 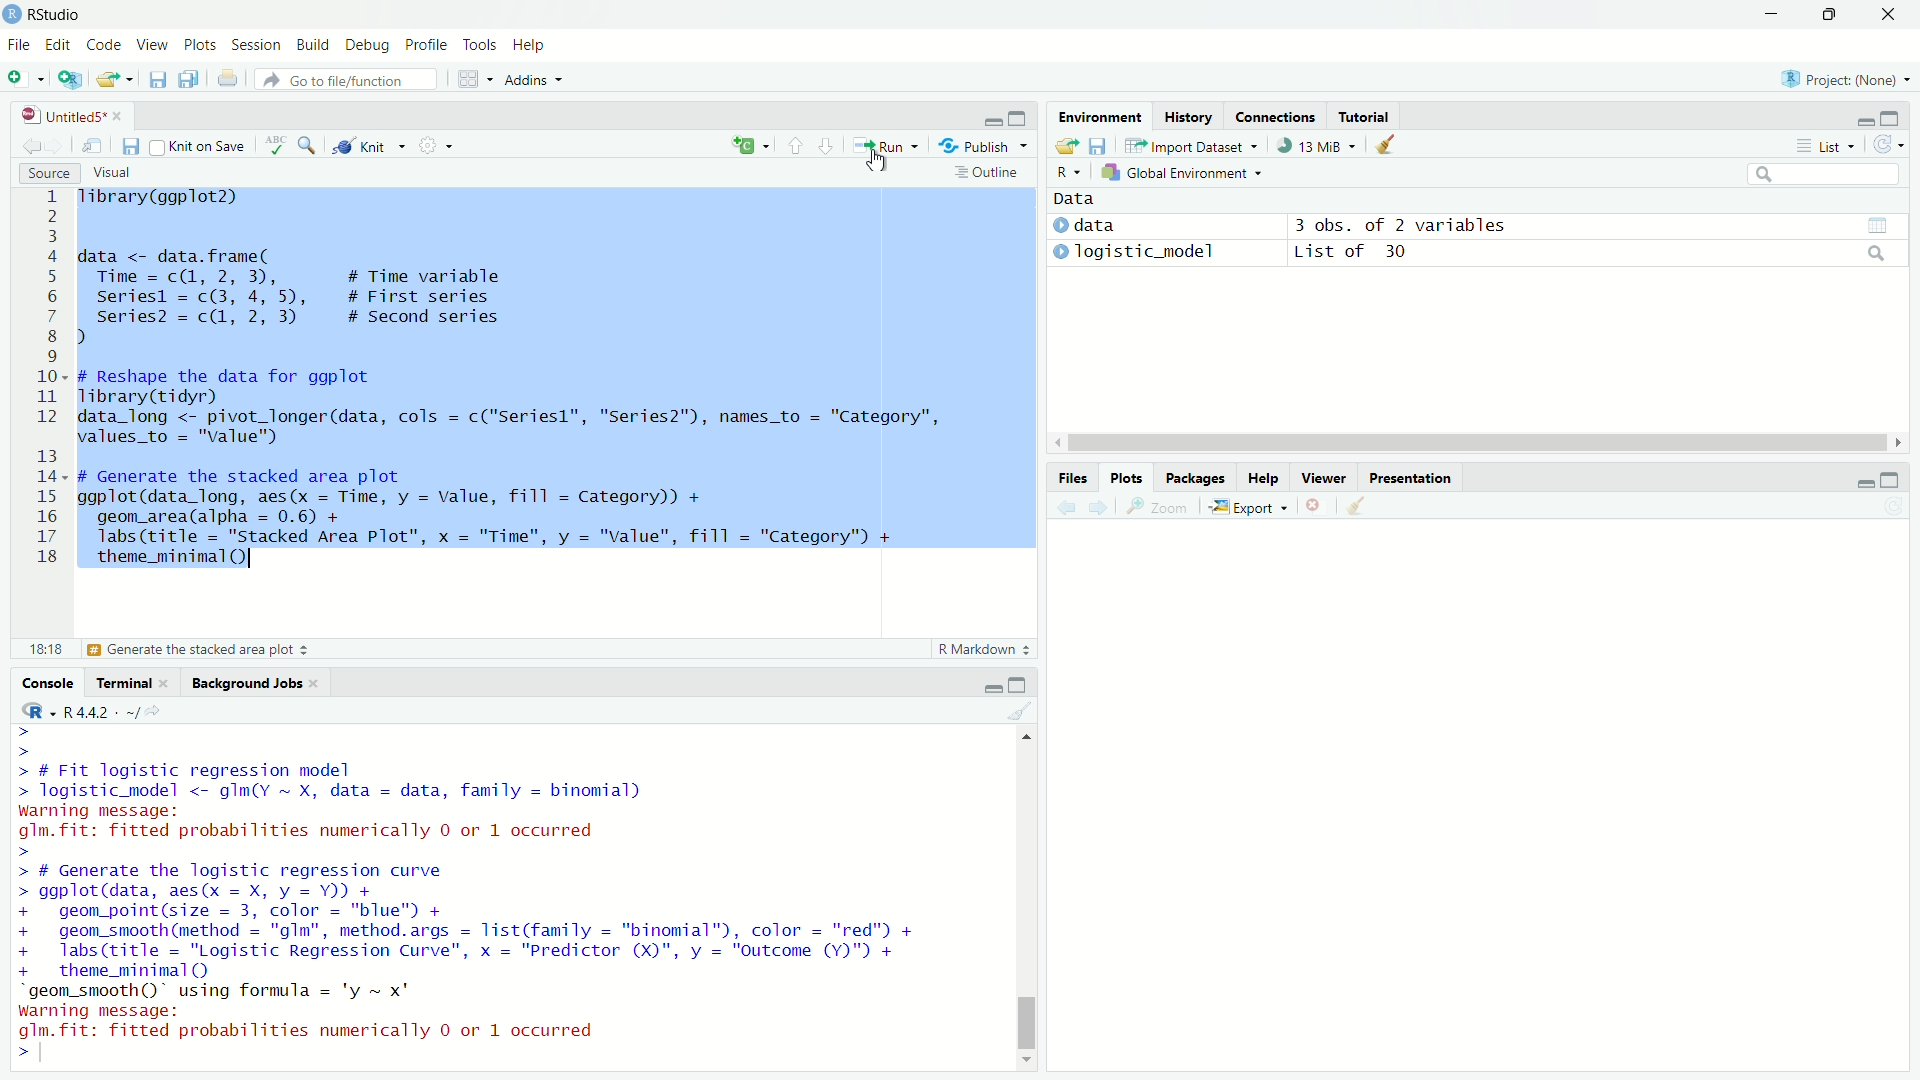 I want to click on R, so click(x=1785, y=78).